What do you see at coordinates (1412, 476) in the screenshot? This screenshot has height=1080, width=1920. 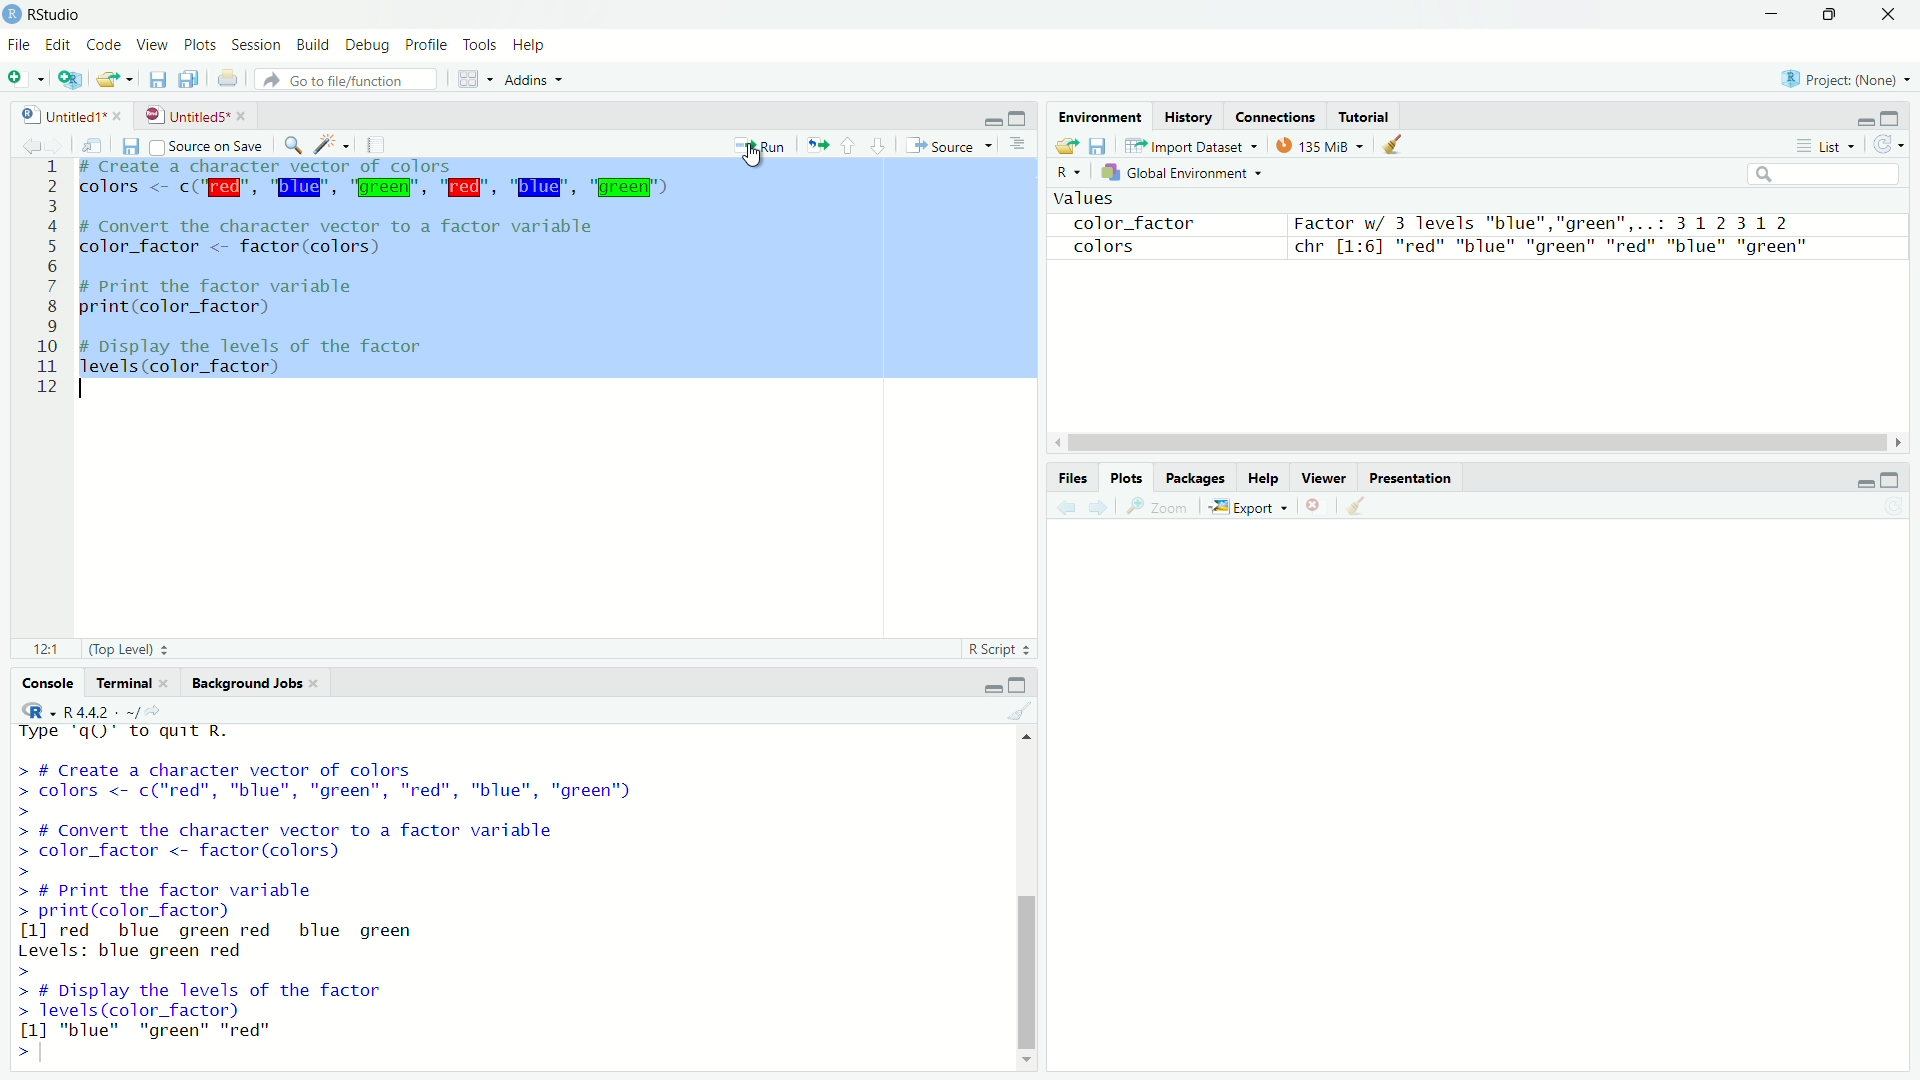 I see `Presentation` at bounding box center [1412, 476].